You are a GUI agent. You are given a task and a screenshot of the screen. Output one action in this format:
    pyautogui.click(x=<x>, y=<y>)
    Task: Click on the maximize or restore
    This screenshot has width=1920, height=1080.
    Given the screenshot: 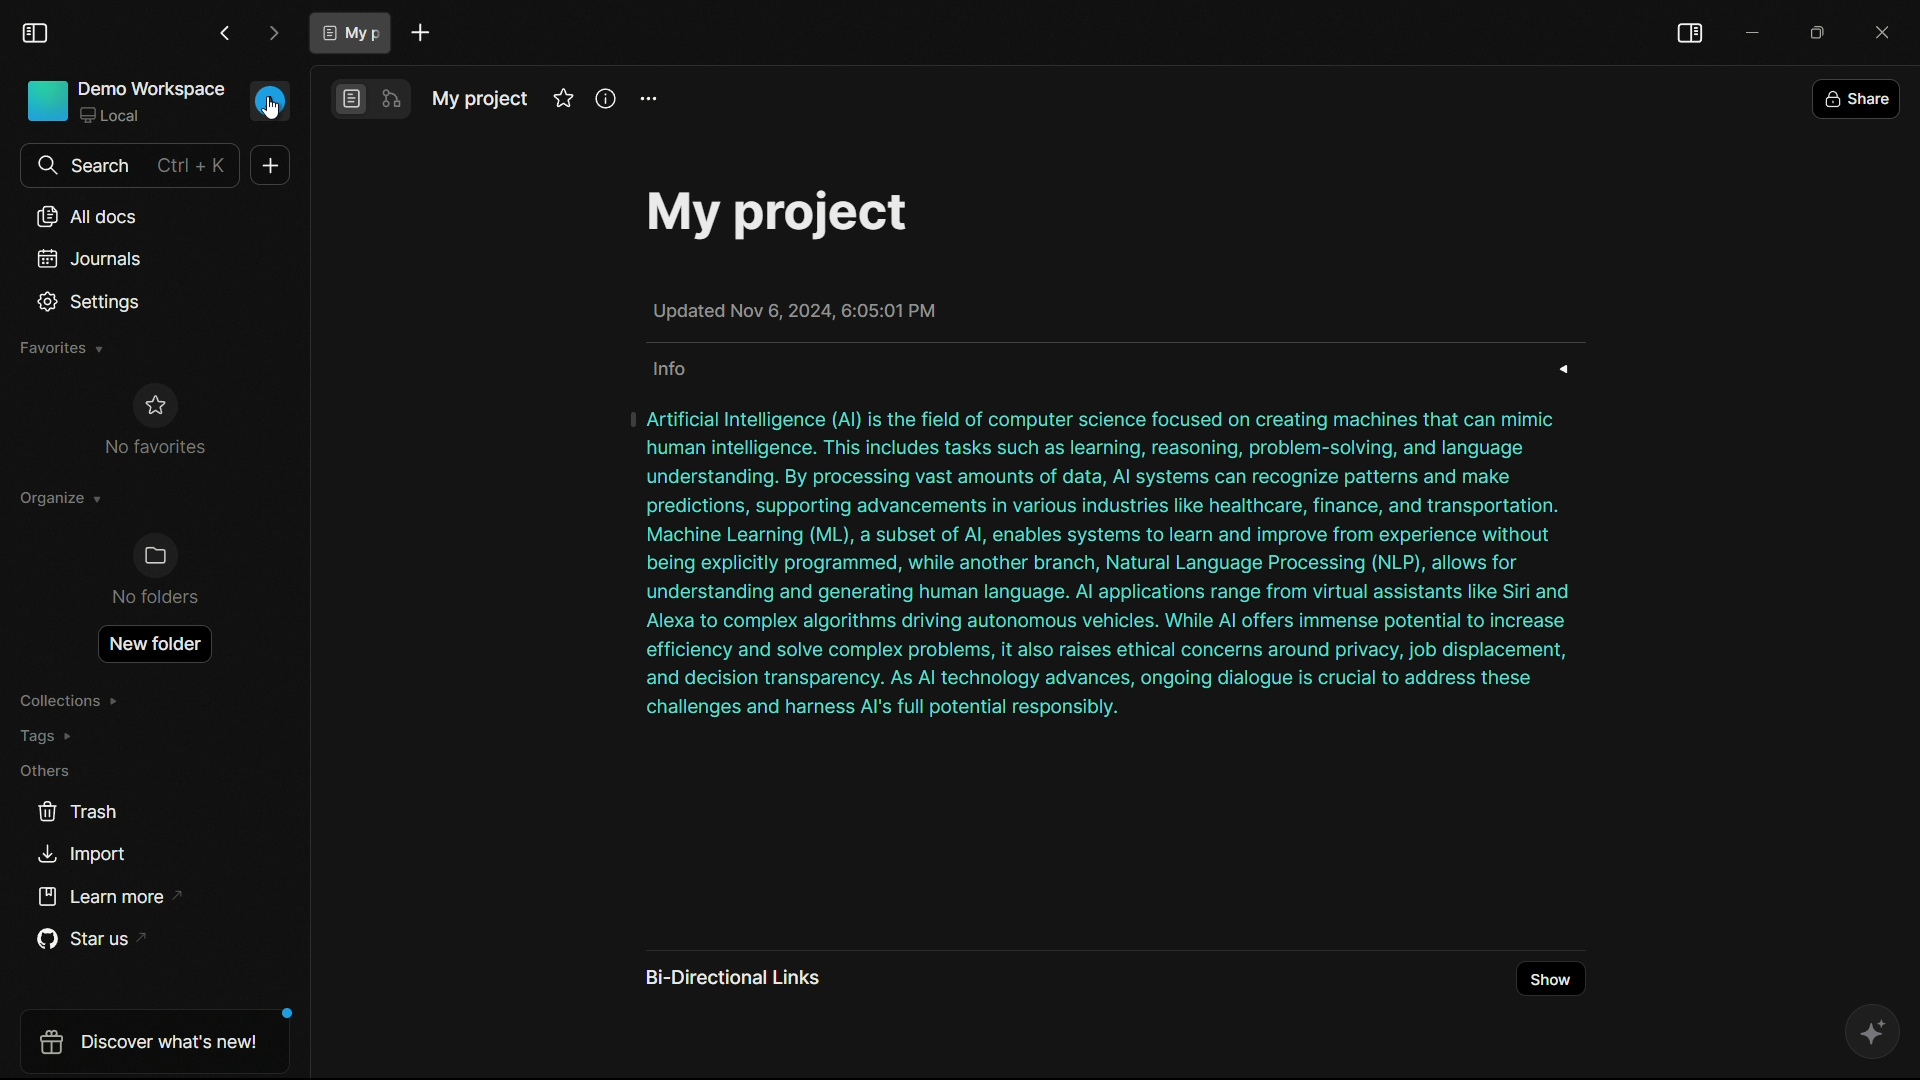 What is the action you would take?
    pyautogui.click(x=1822, y=31)
    